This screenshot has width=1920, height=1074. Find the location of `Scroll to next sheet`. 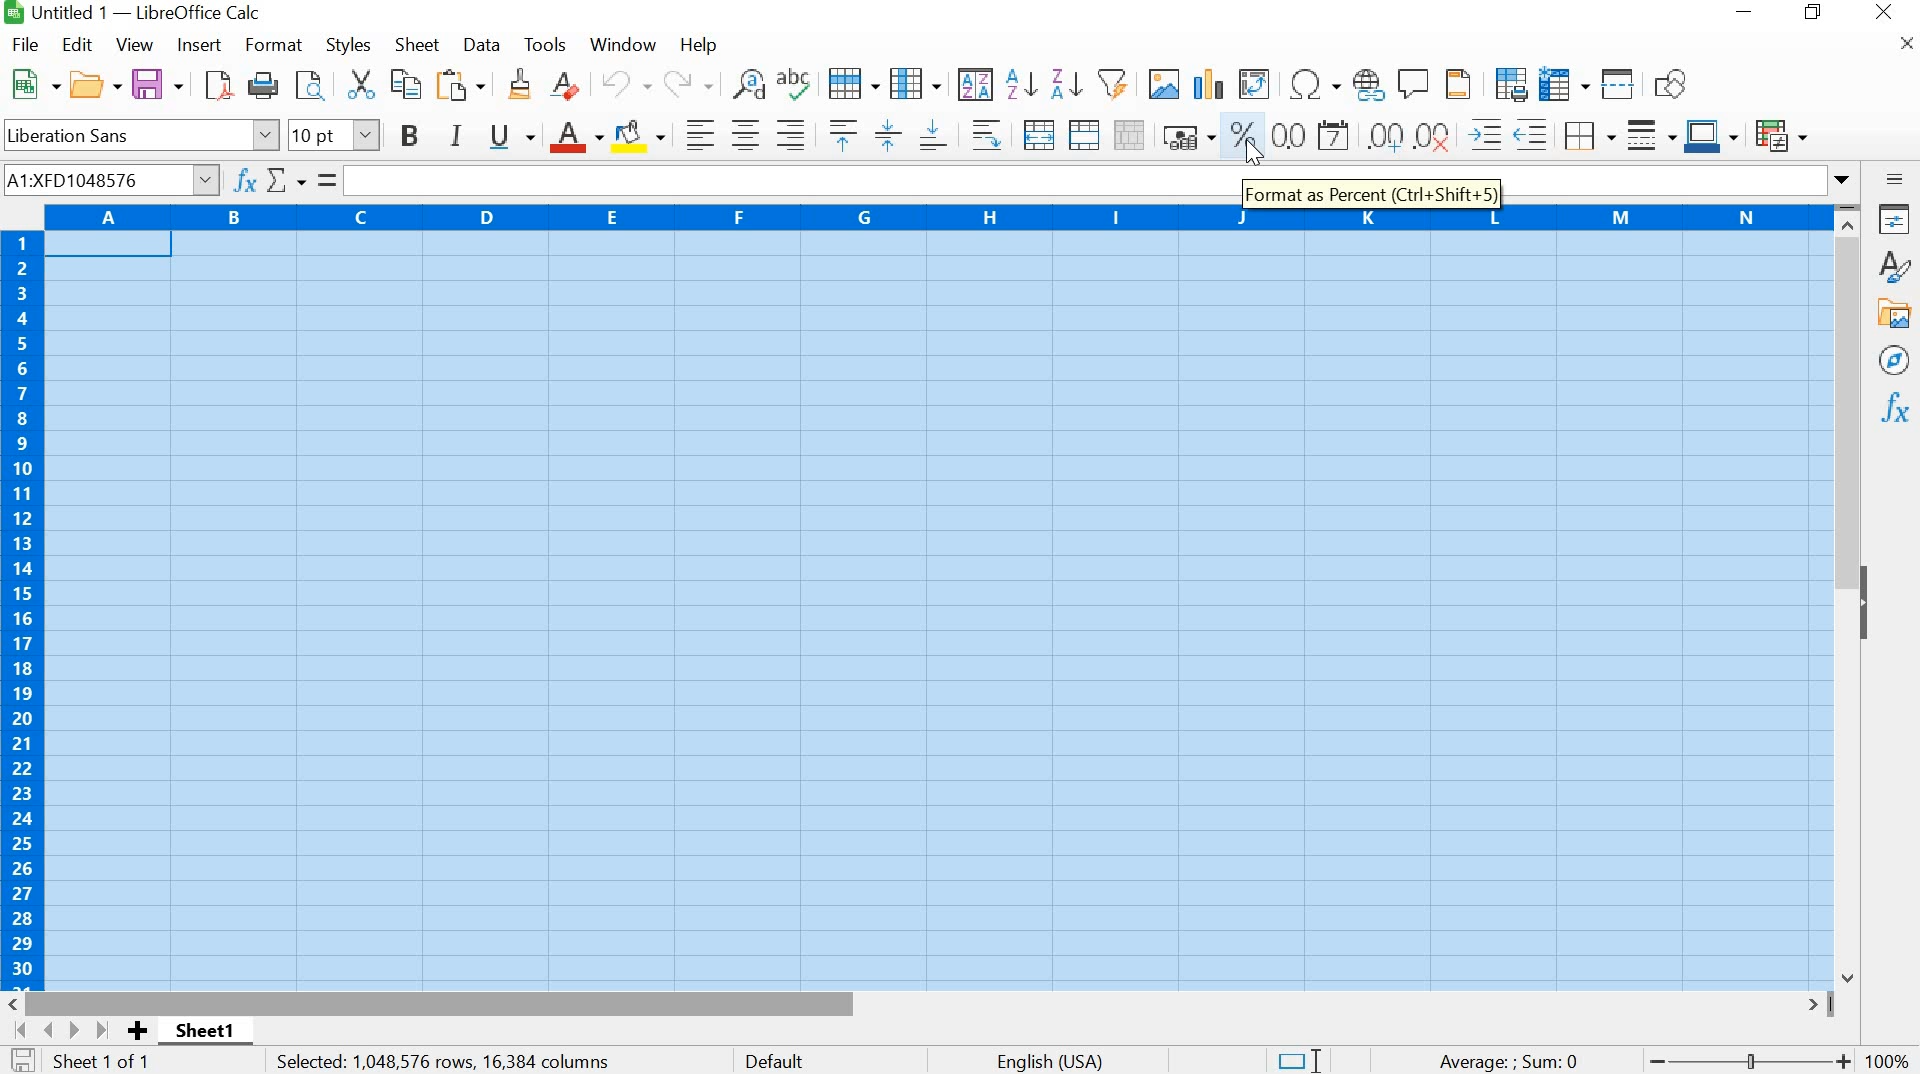

Scroll to next sheet is located at coordinates (58, 1030).